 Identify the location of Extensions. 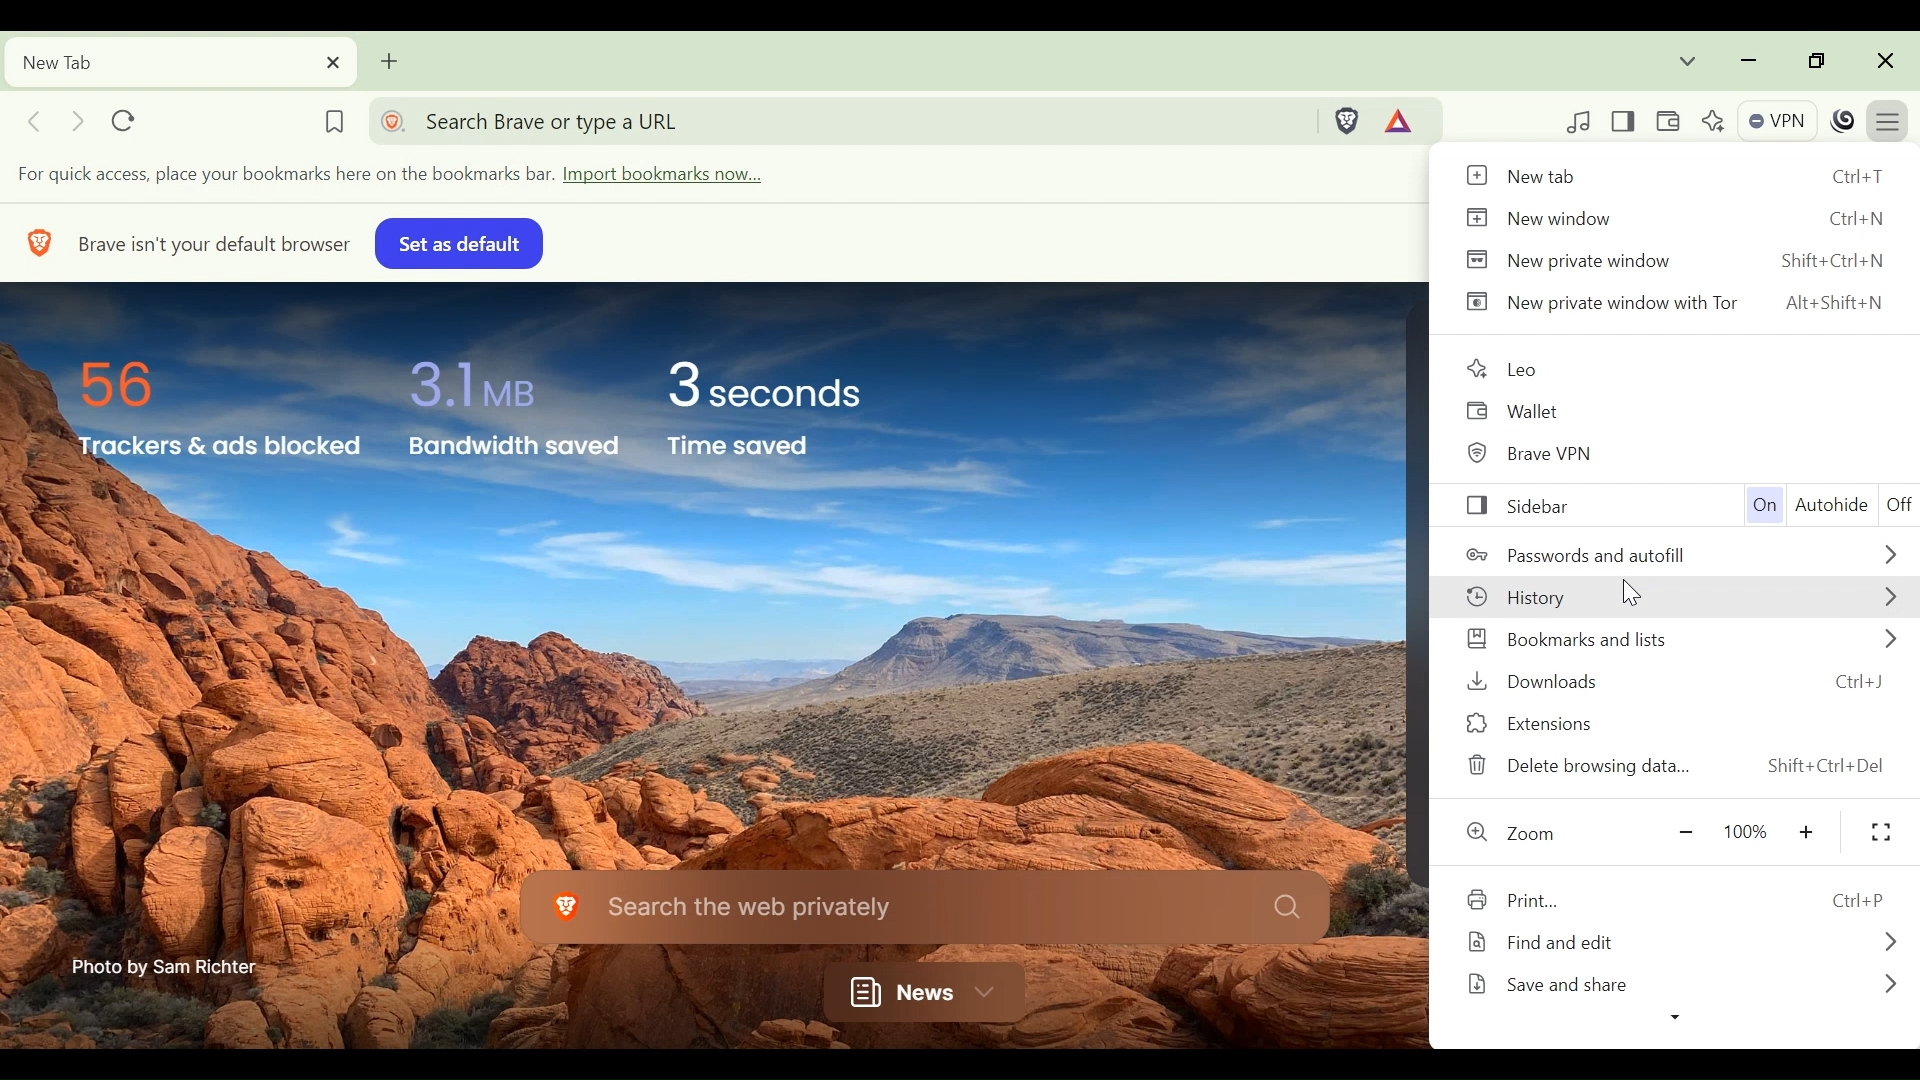
(1679, 722).